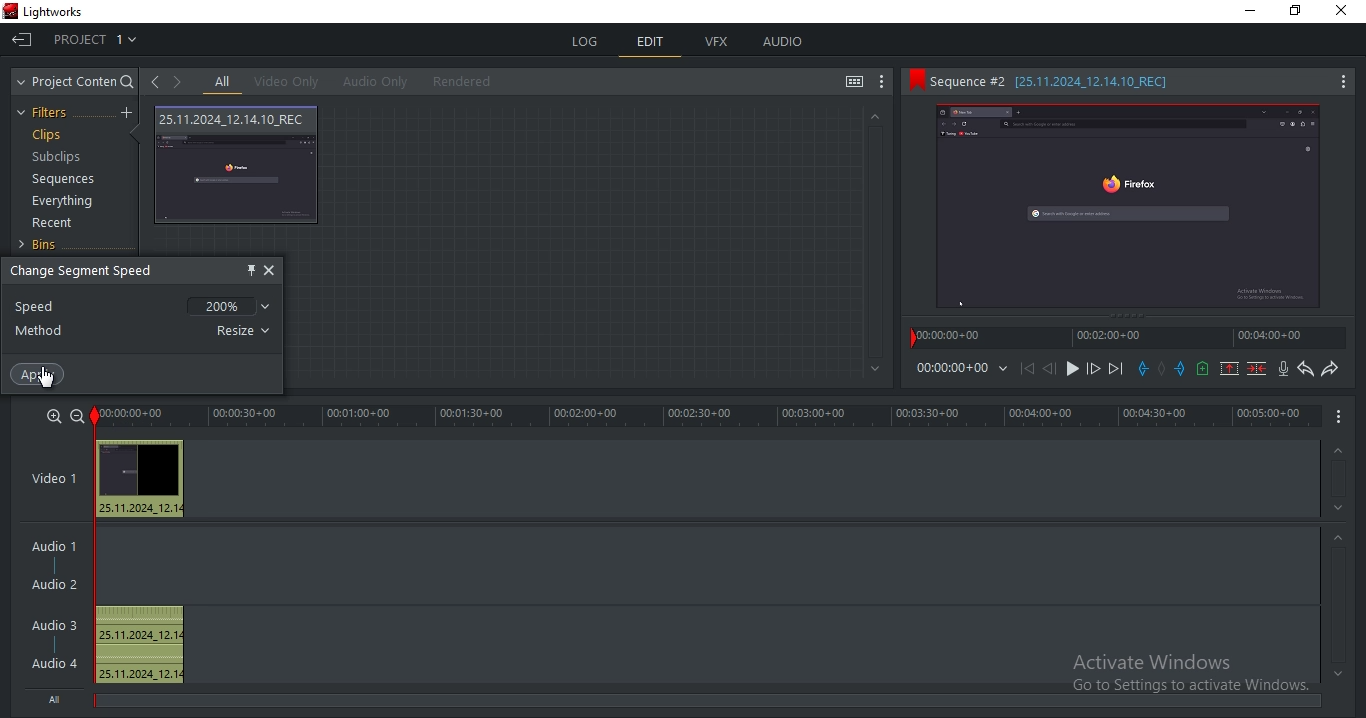 The height and width of the screenshot is (718, 1366). I want to click on , so click(178, 82).